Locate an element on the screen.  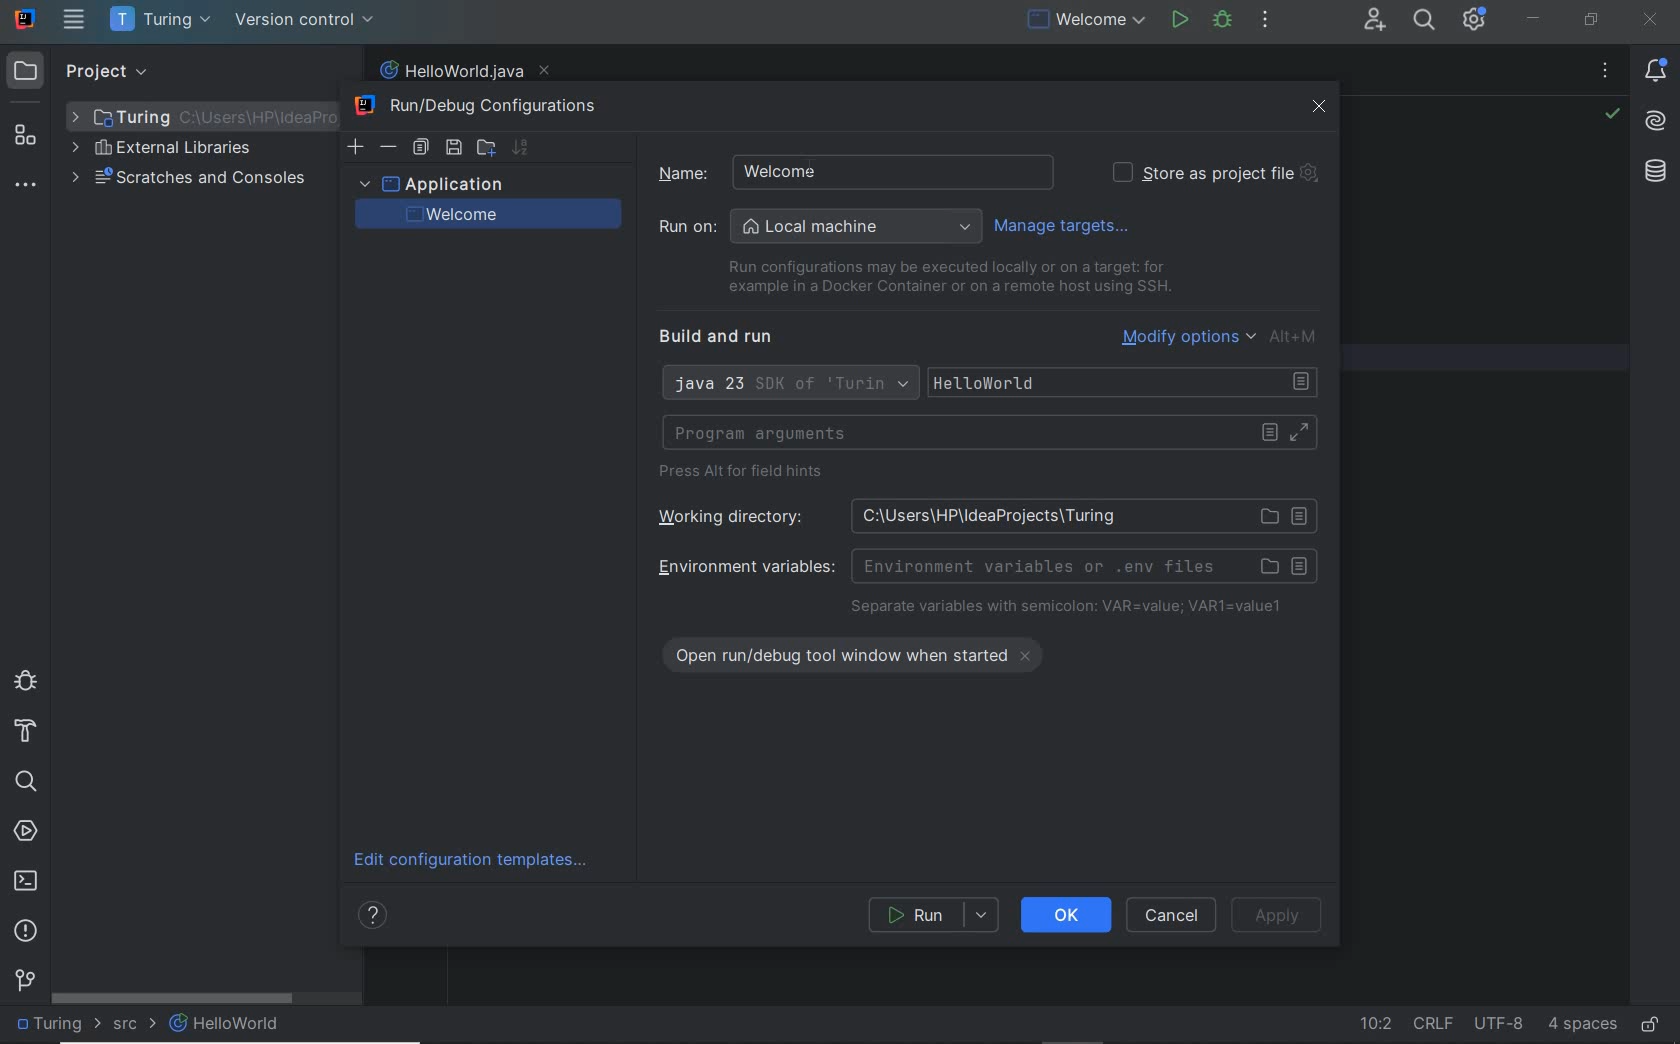
services is located at coordinates (26, 833).